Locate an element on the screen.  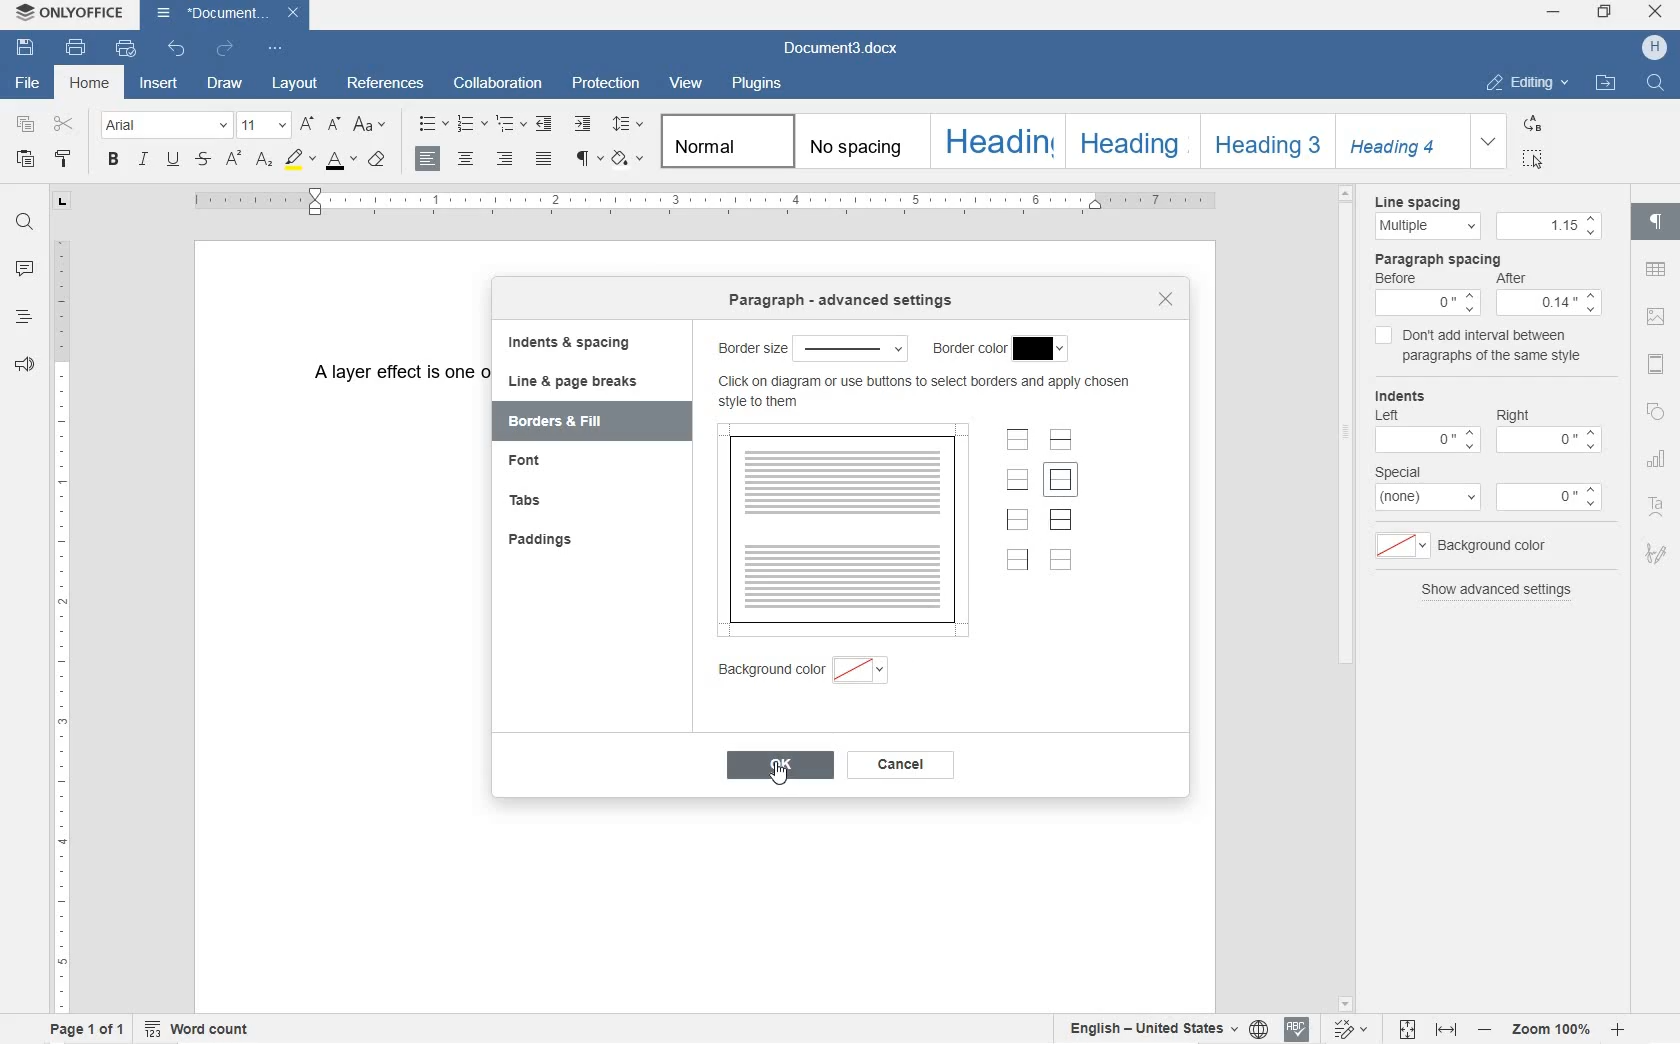
set right border only is located at coordinates (1016, 562).